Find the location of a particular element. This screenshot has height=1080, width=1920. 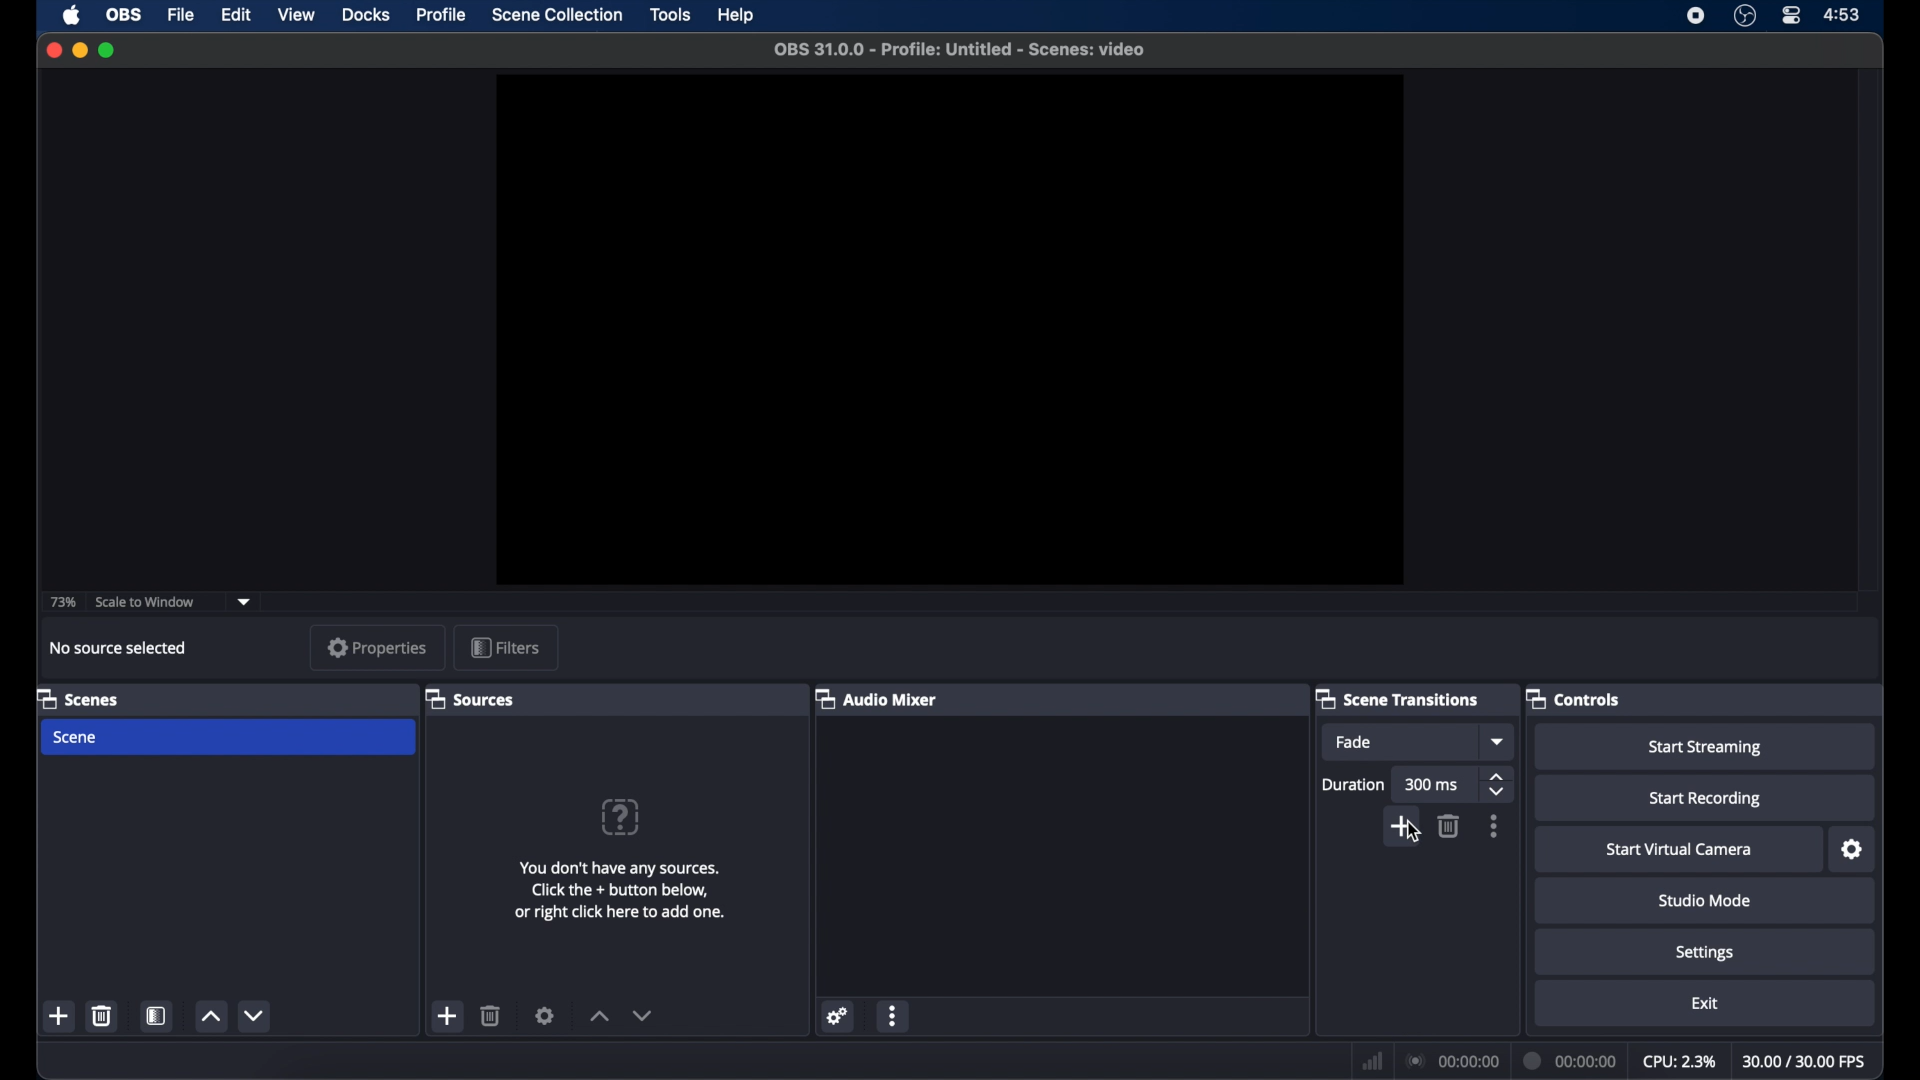

connection is located at coordinates (1450, 1060).